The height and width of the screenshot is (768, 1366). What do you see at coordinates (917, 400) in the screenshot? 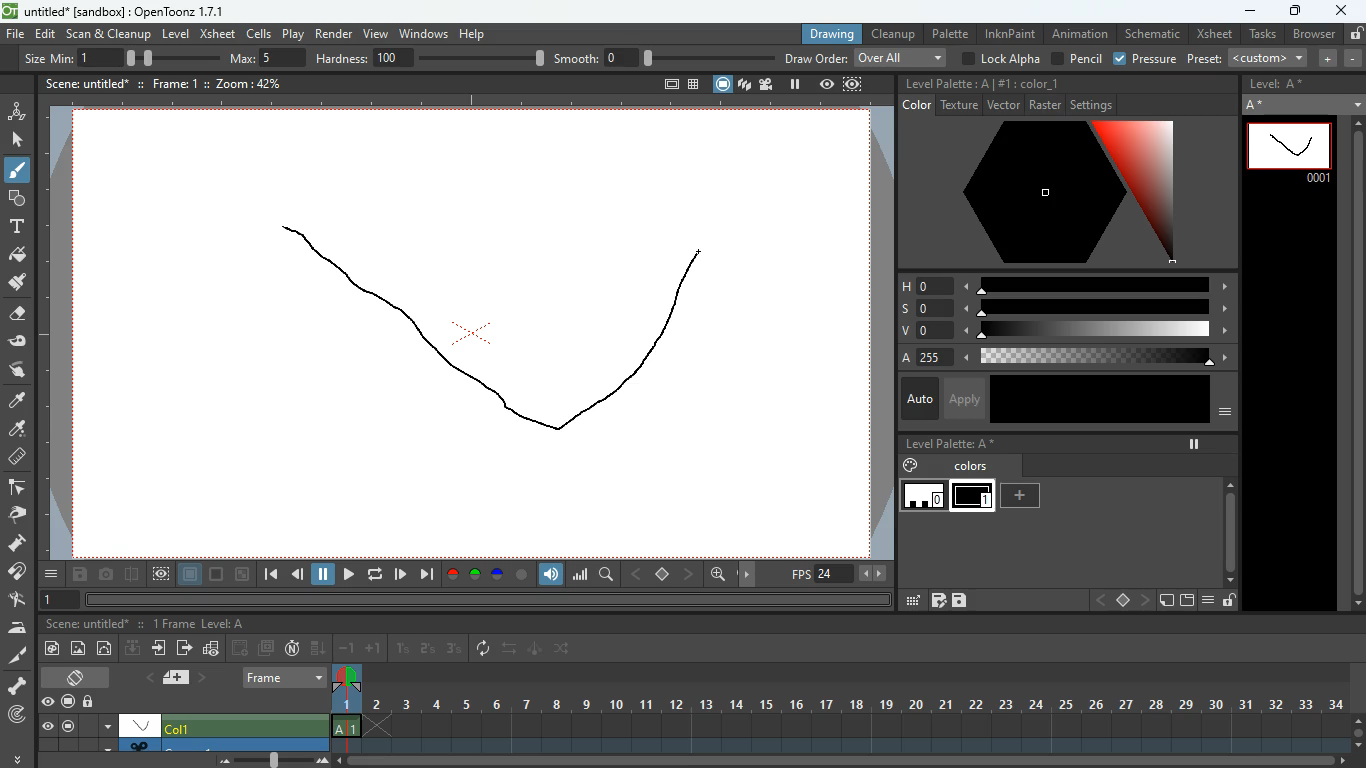
I see `auto` at bounding box center [917, 400].